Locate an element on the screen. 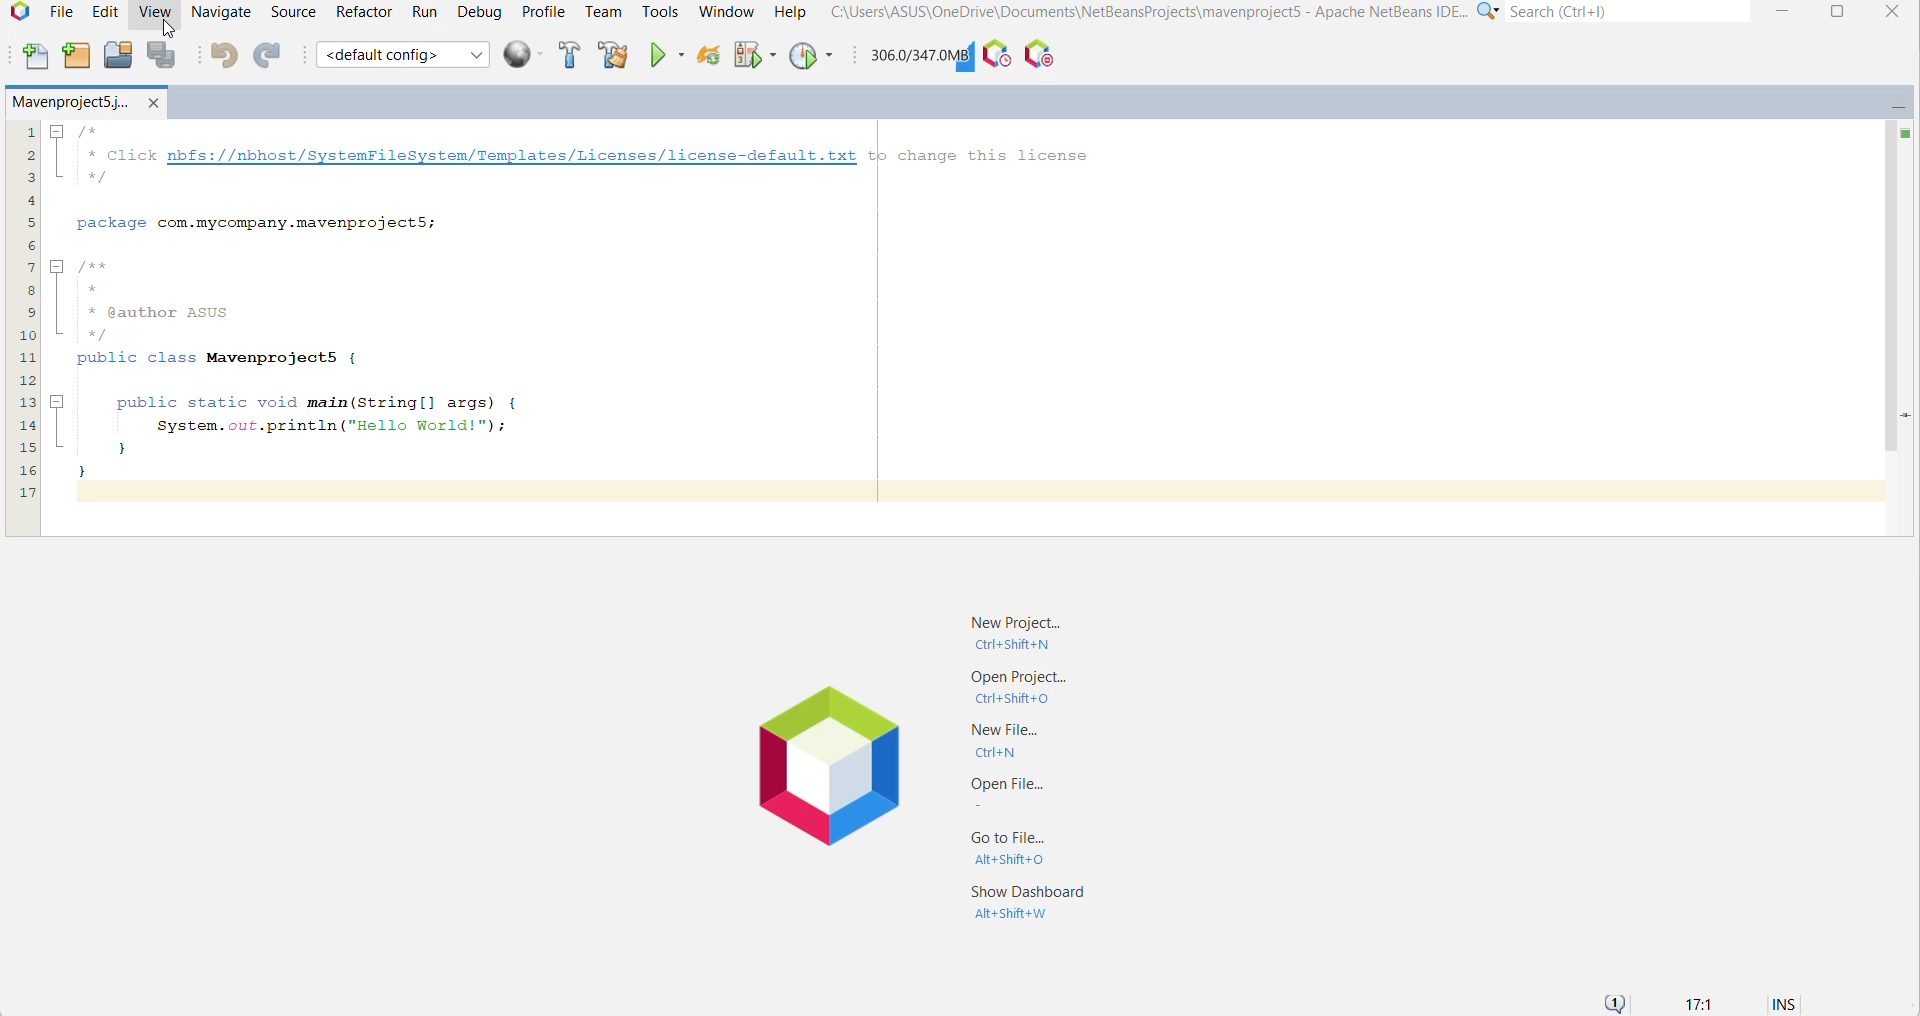 The image size is (1920, 1016). Refactor is located at coordinates (363, 12).